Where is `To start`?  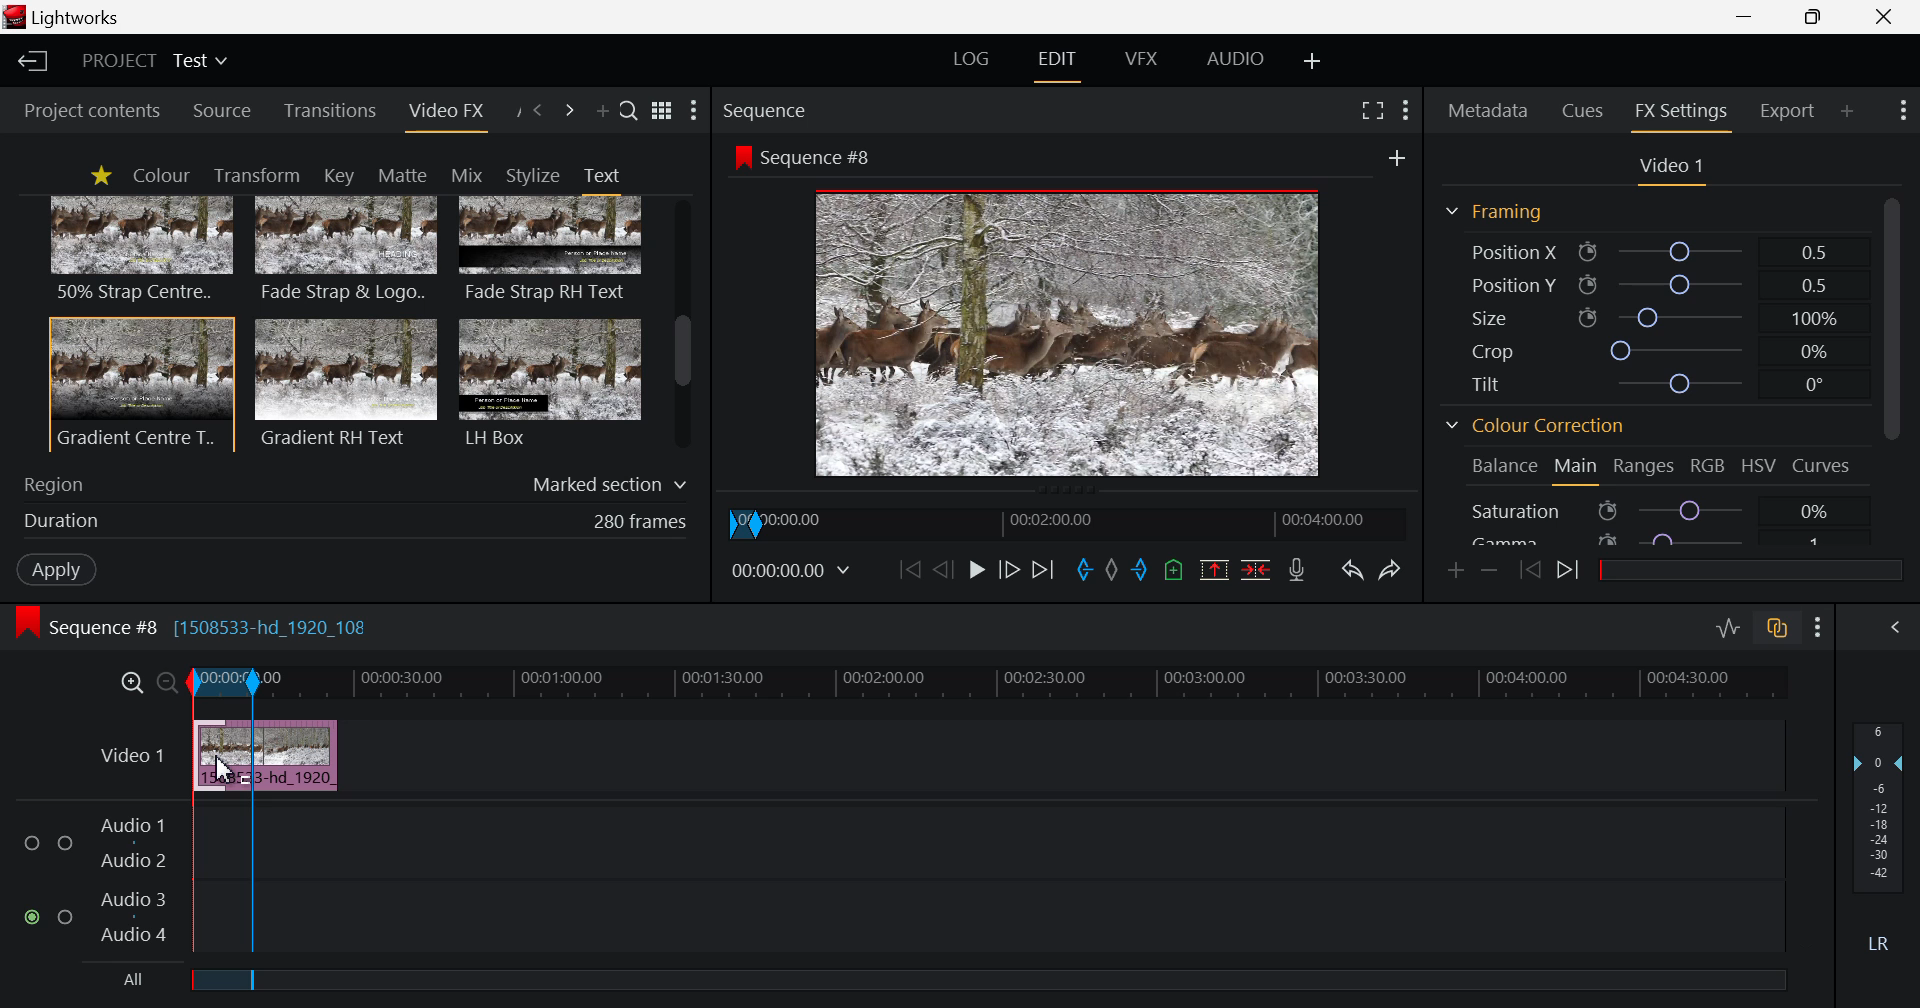
To start is located at coordinates (907, 572).